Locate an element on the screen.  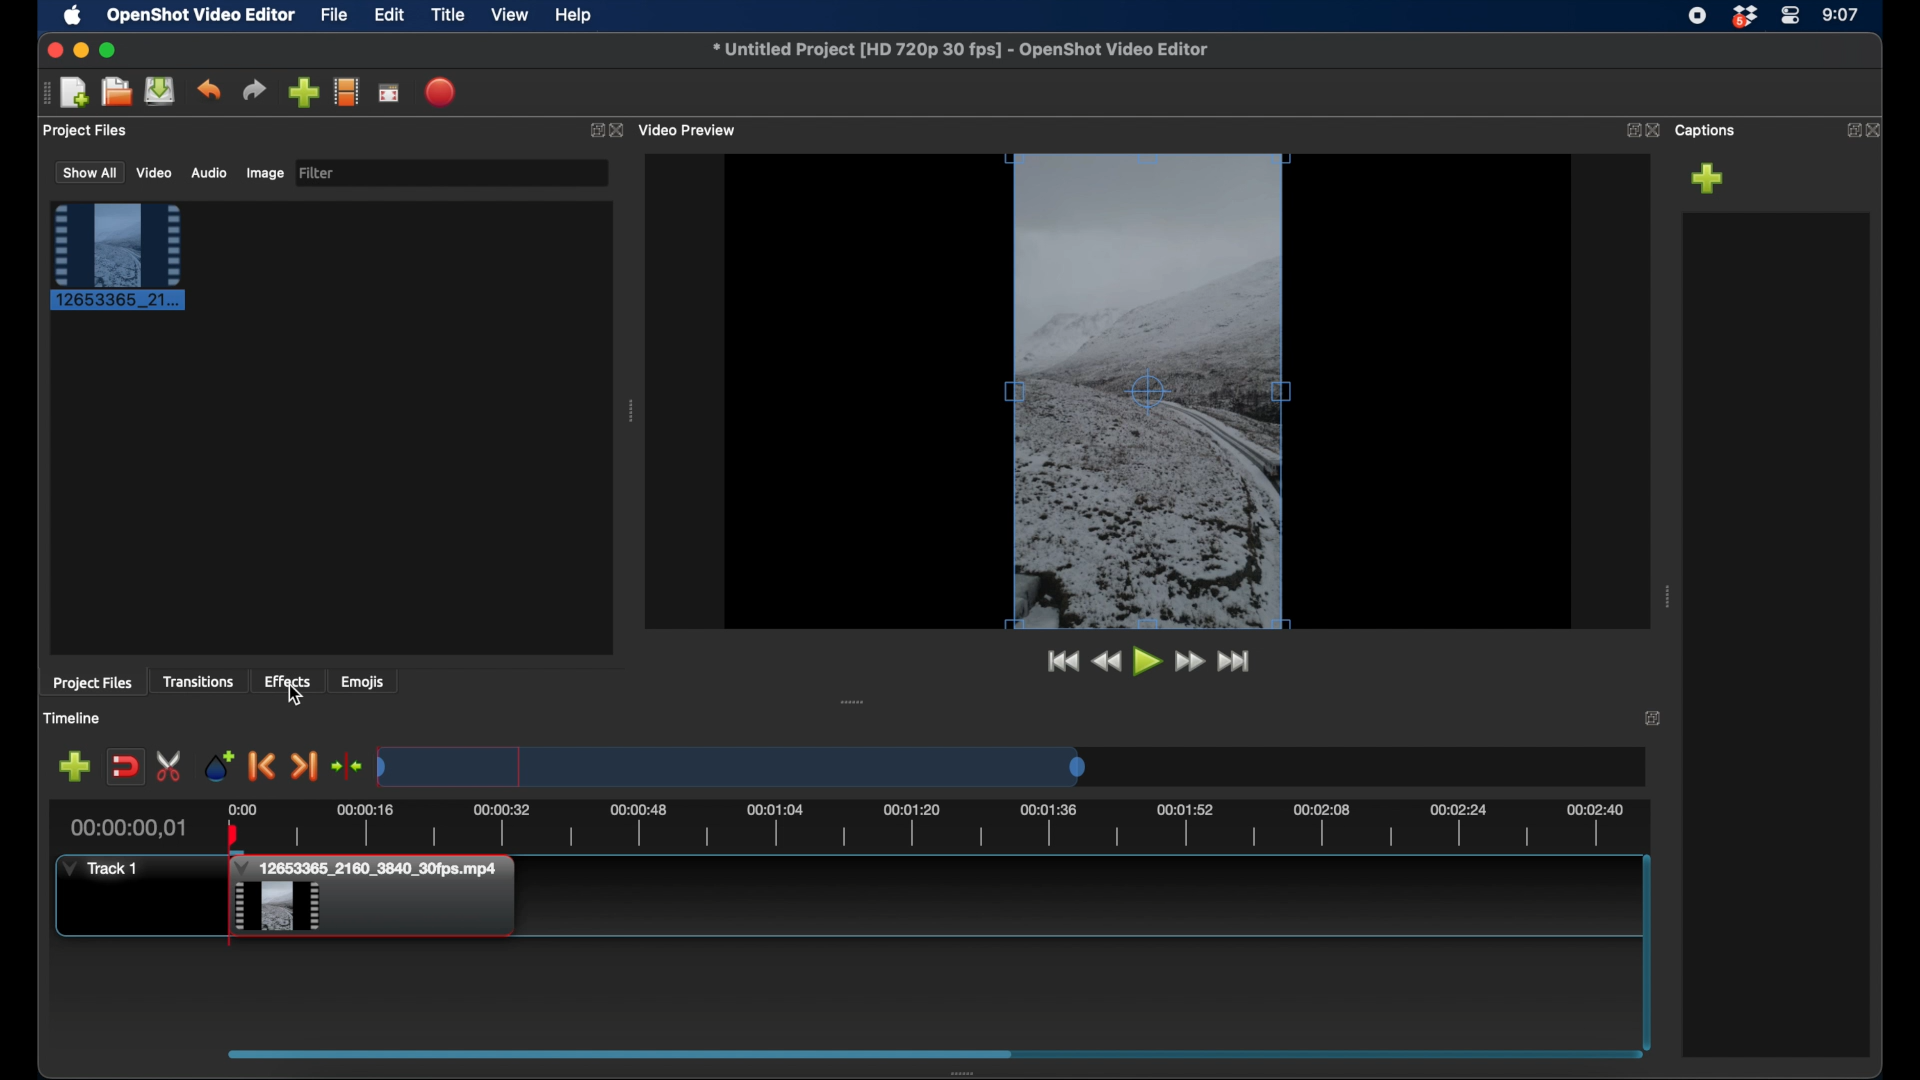
close is located at coordinates (1653, 130).